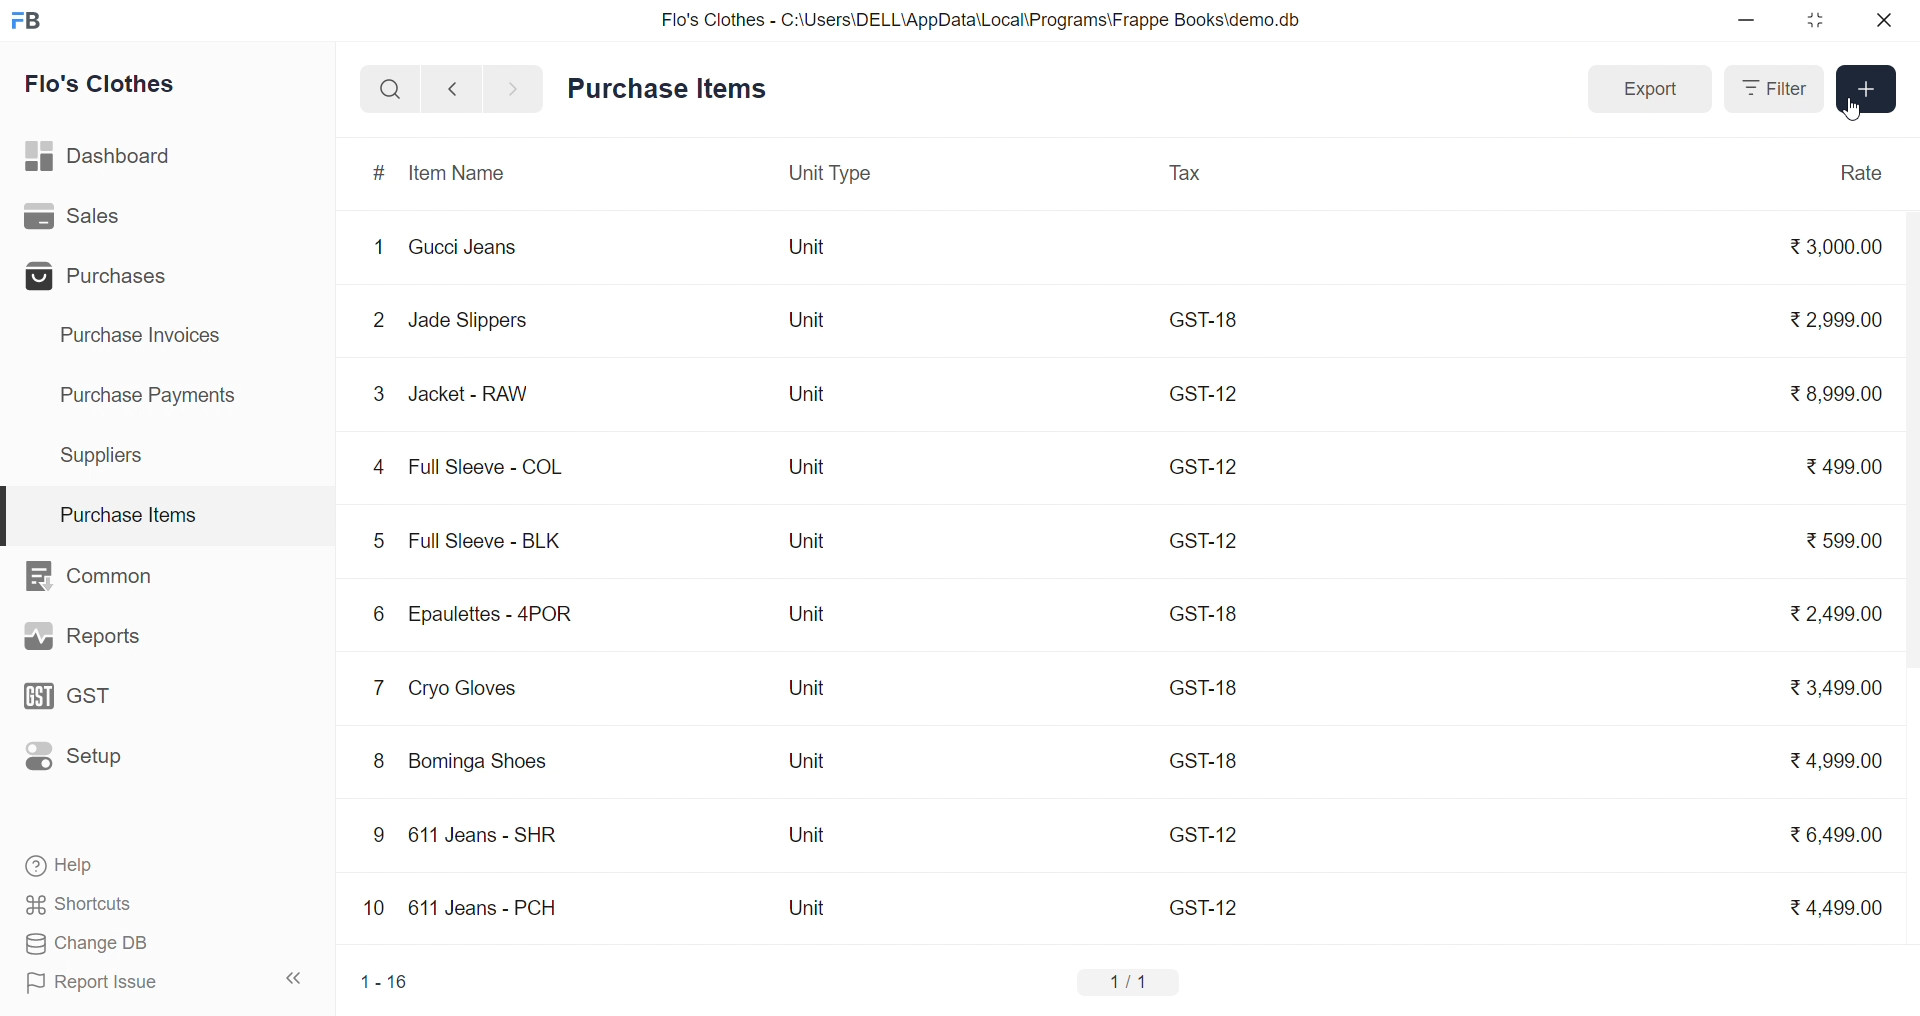  What do you see at coordinates (84, 636) in the screenshot?
I see `Reports` at bounding box center [84, 636].